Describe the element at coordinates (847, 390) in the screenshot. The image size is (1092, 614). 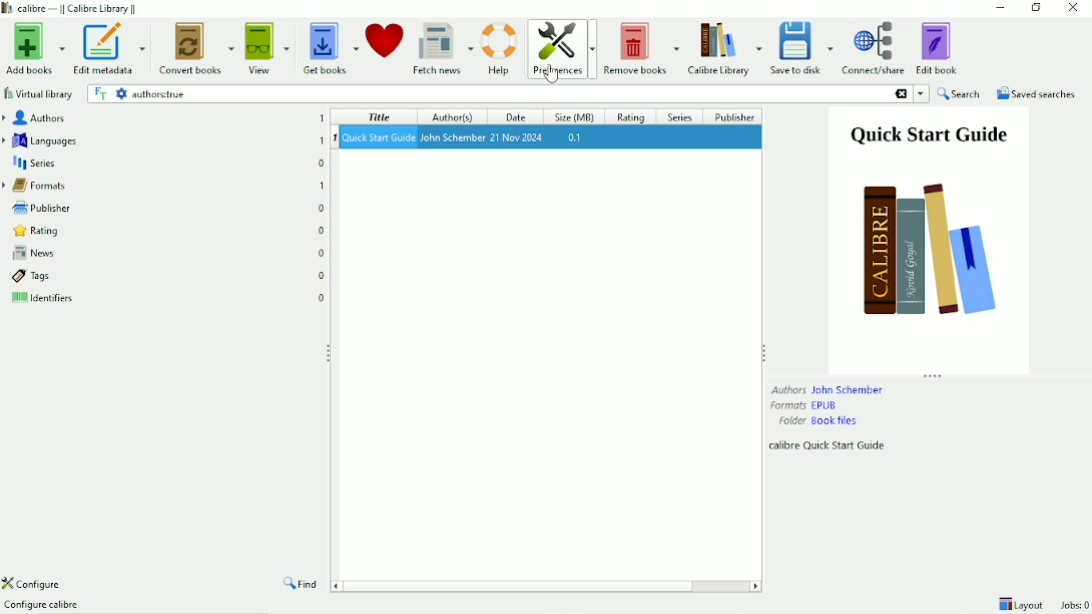
I see `John Schember` at that location.